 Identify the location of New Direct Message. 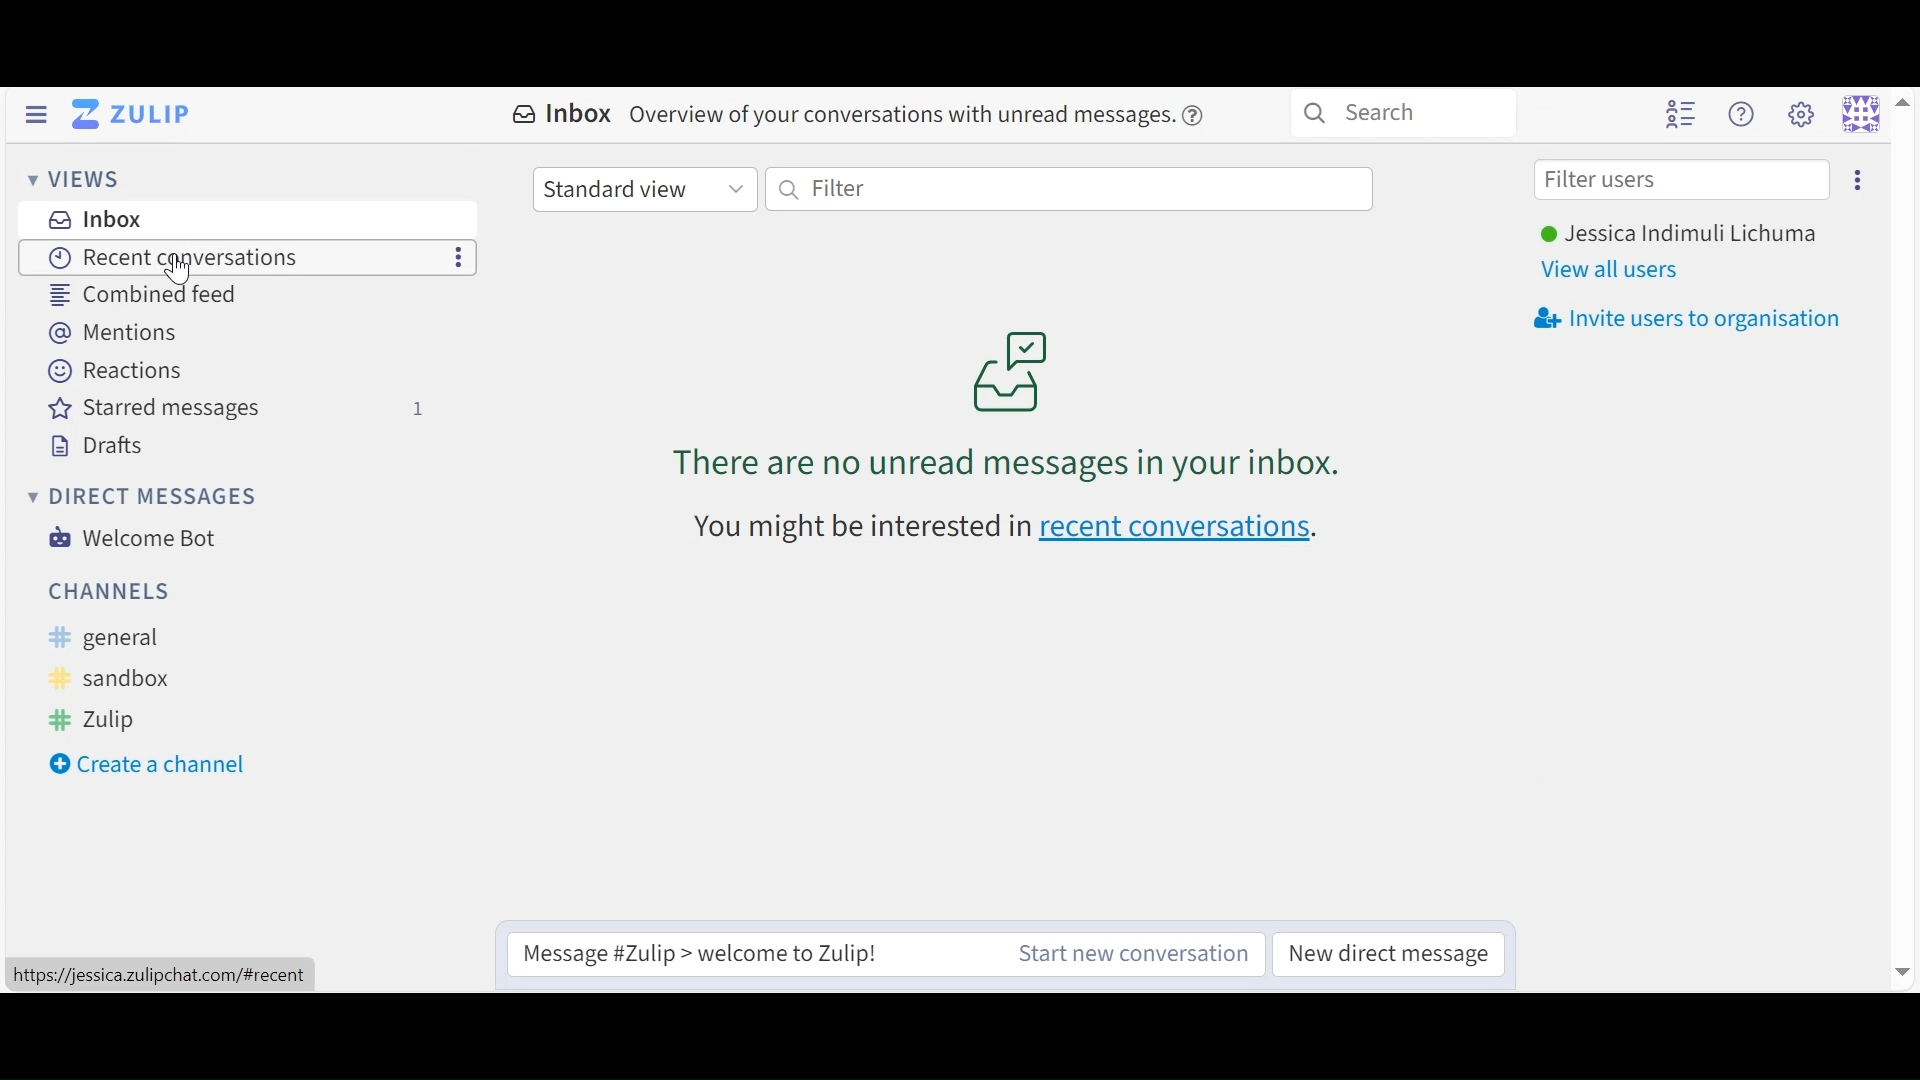
(1389, 952).